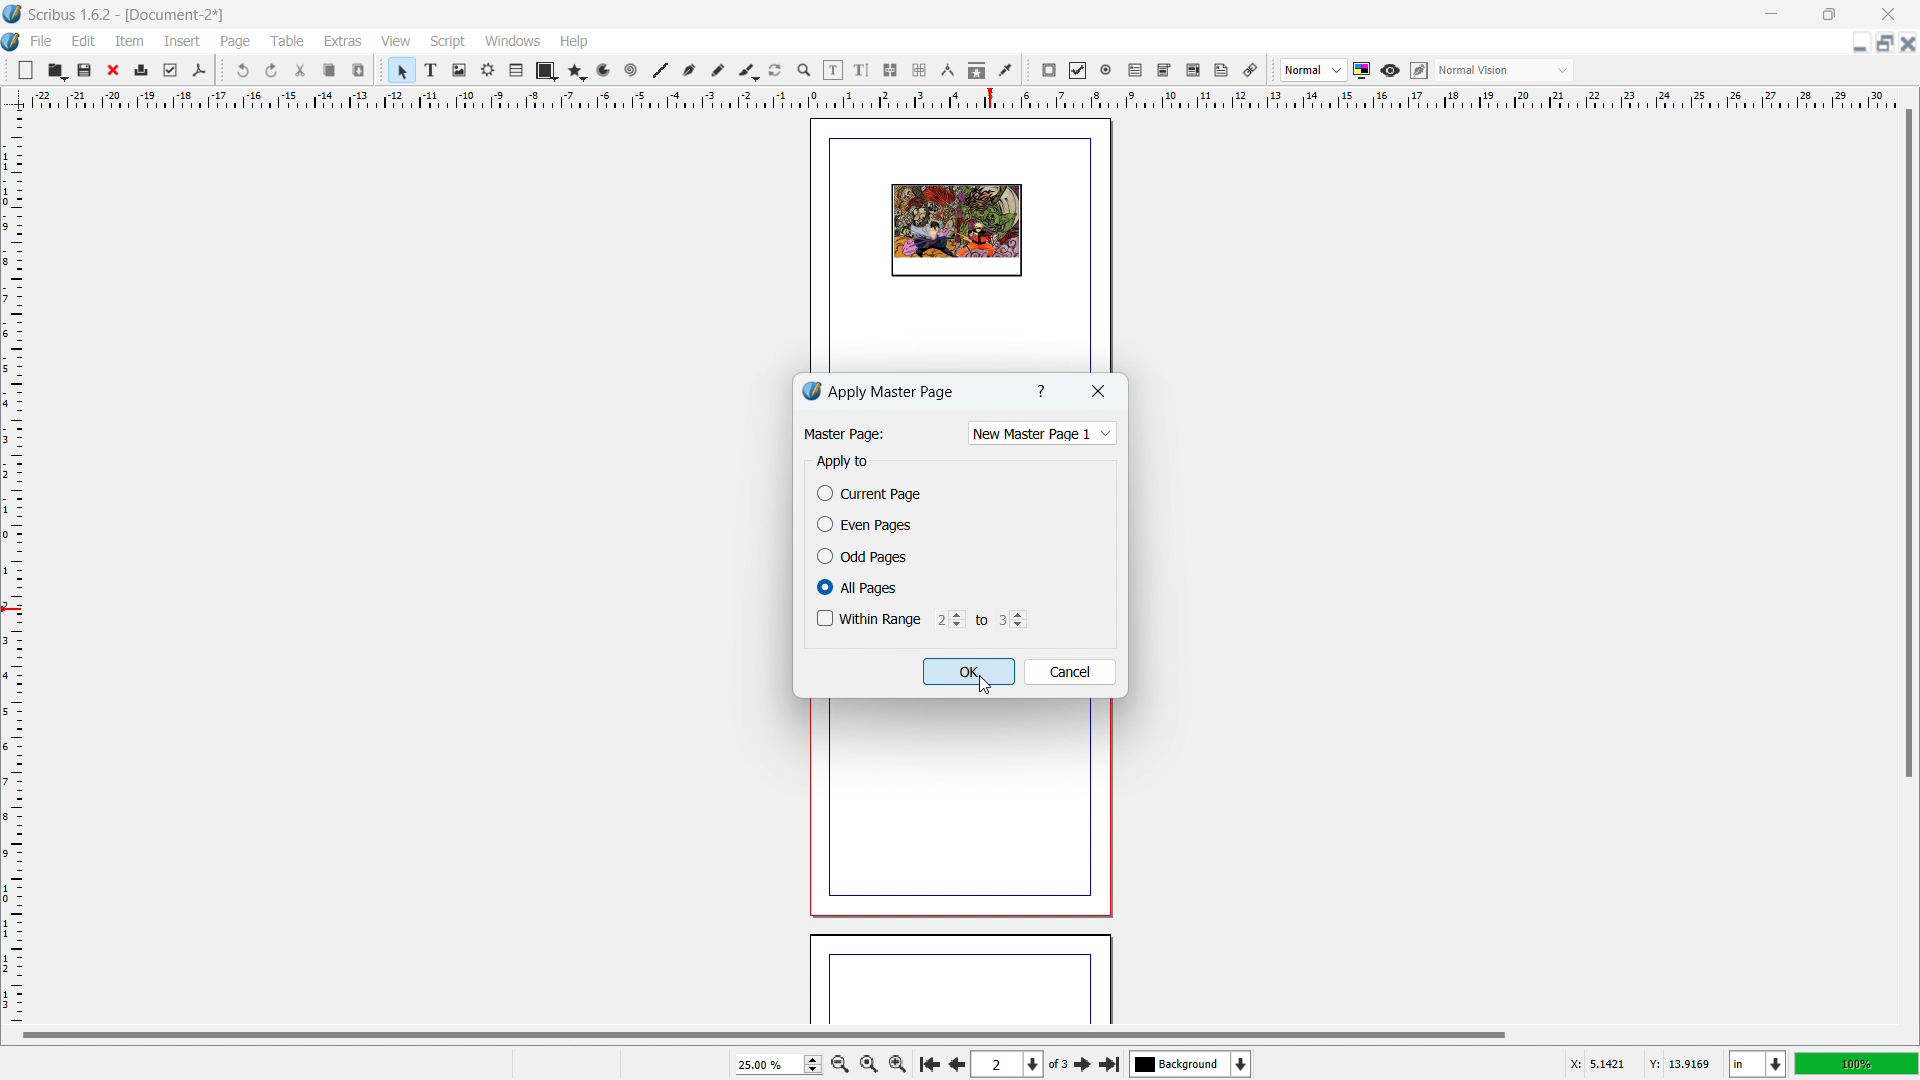  What do you see at coordinates (459, 70) in the screenshot?
I see `image frame` at bounding box center [459, 70].